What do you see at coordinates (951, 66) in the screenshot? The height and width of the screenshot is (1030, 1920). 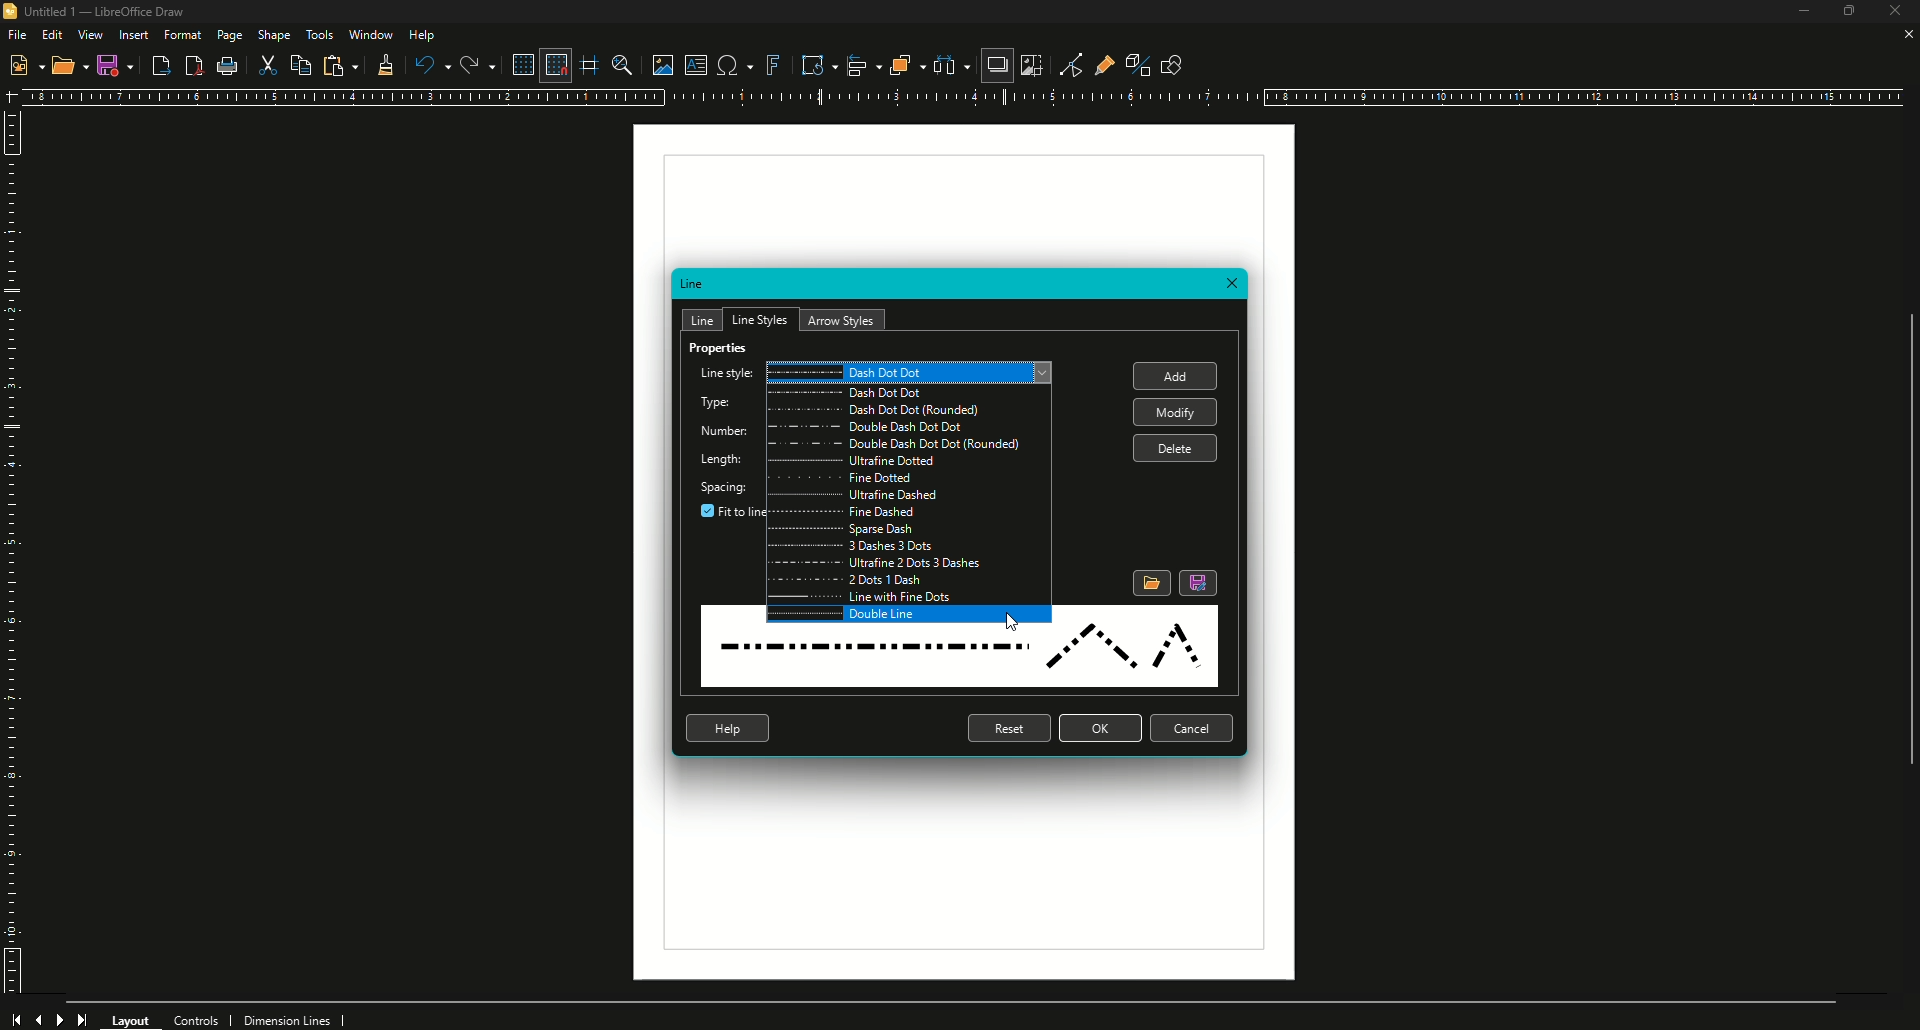 I see `Select three objects` at bounding box center [951, 66].